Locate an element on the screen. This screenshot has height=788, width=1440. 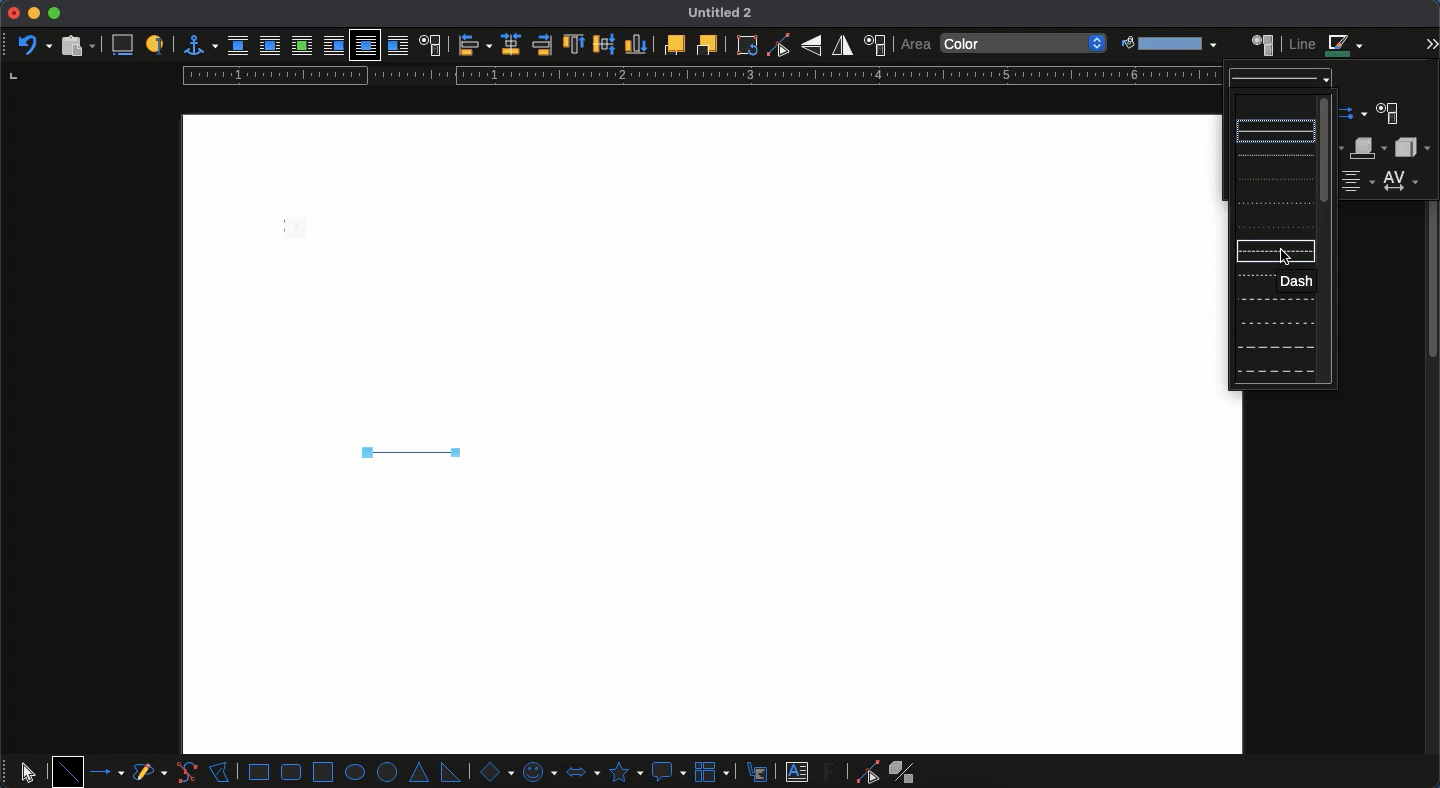
color is located at coordinates (1025, 44).